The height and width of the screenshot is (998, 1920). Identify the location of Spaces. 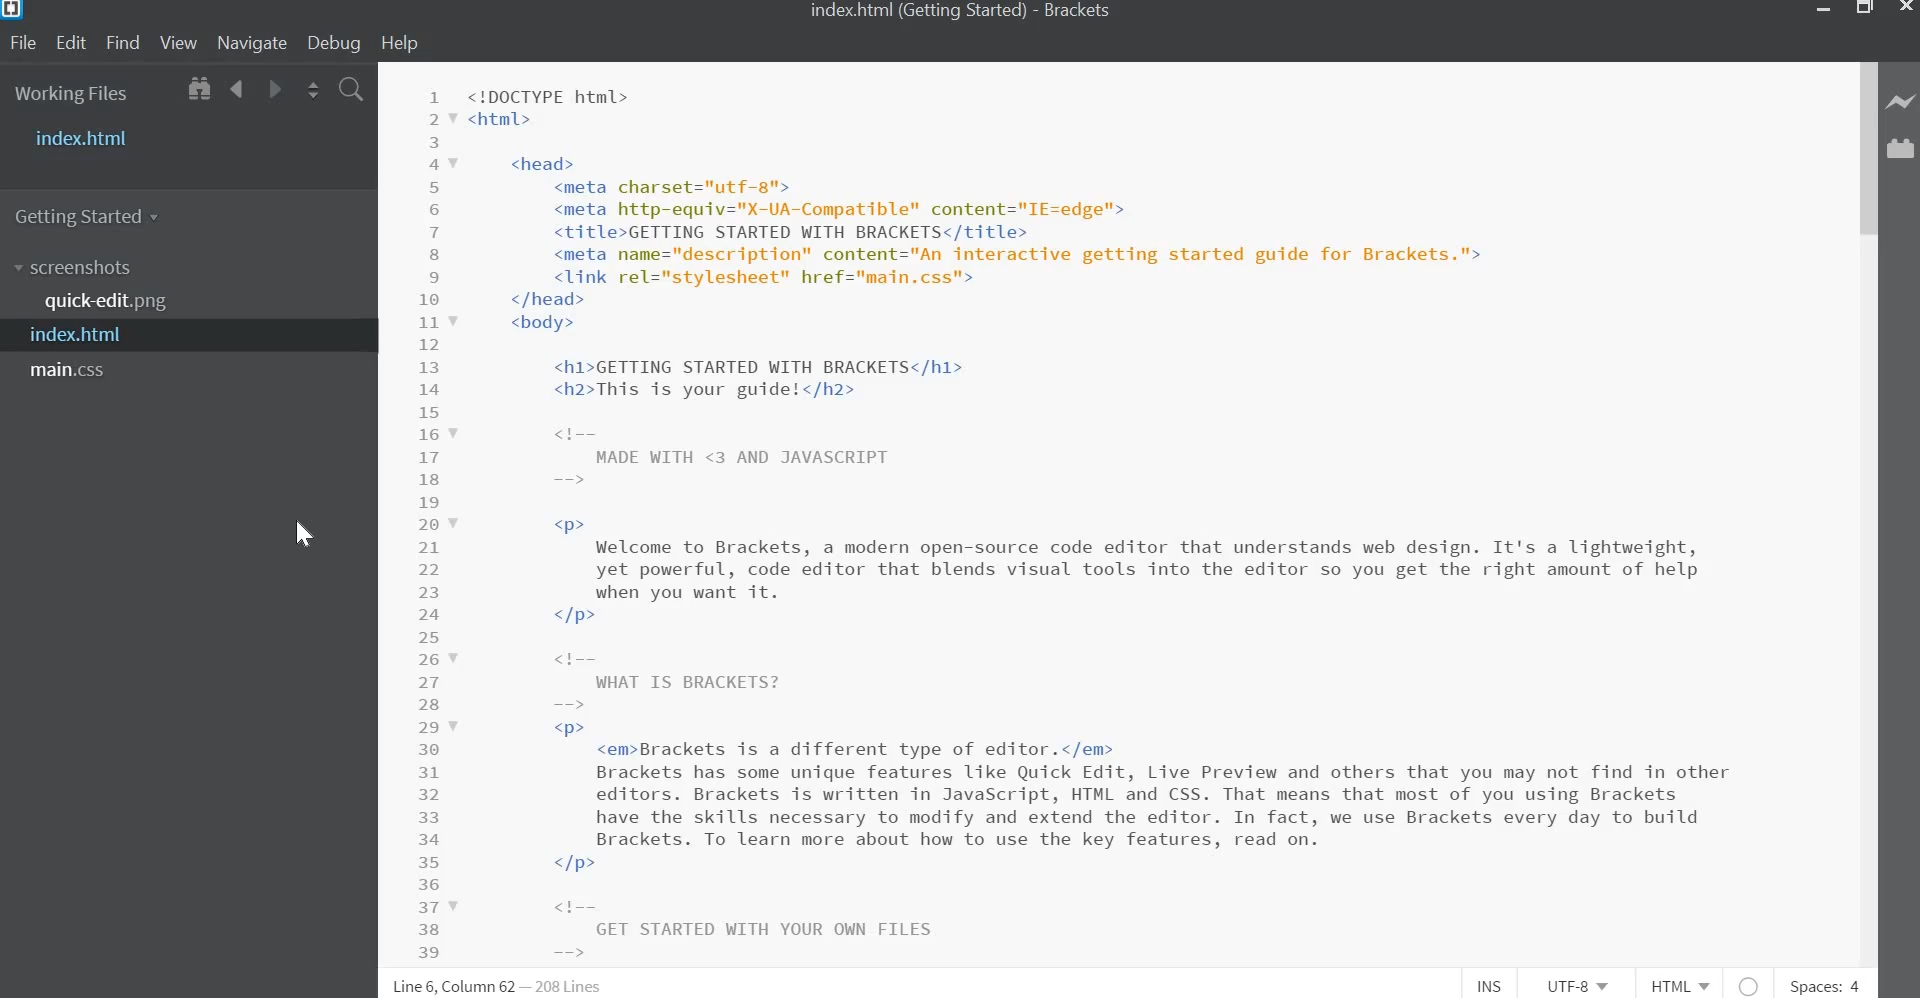
(1823, 986).